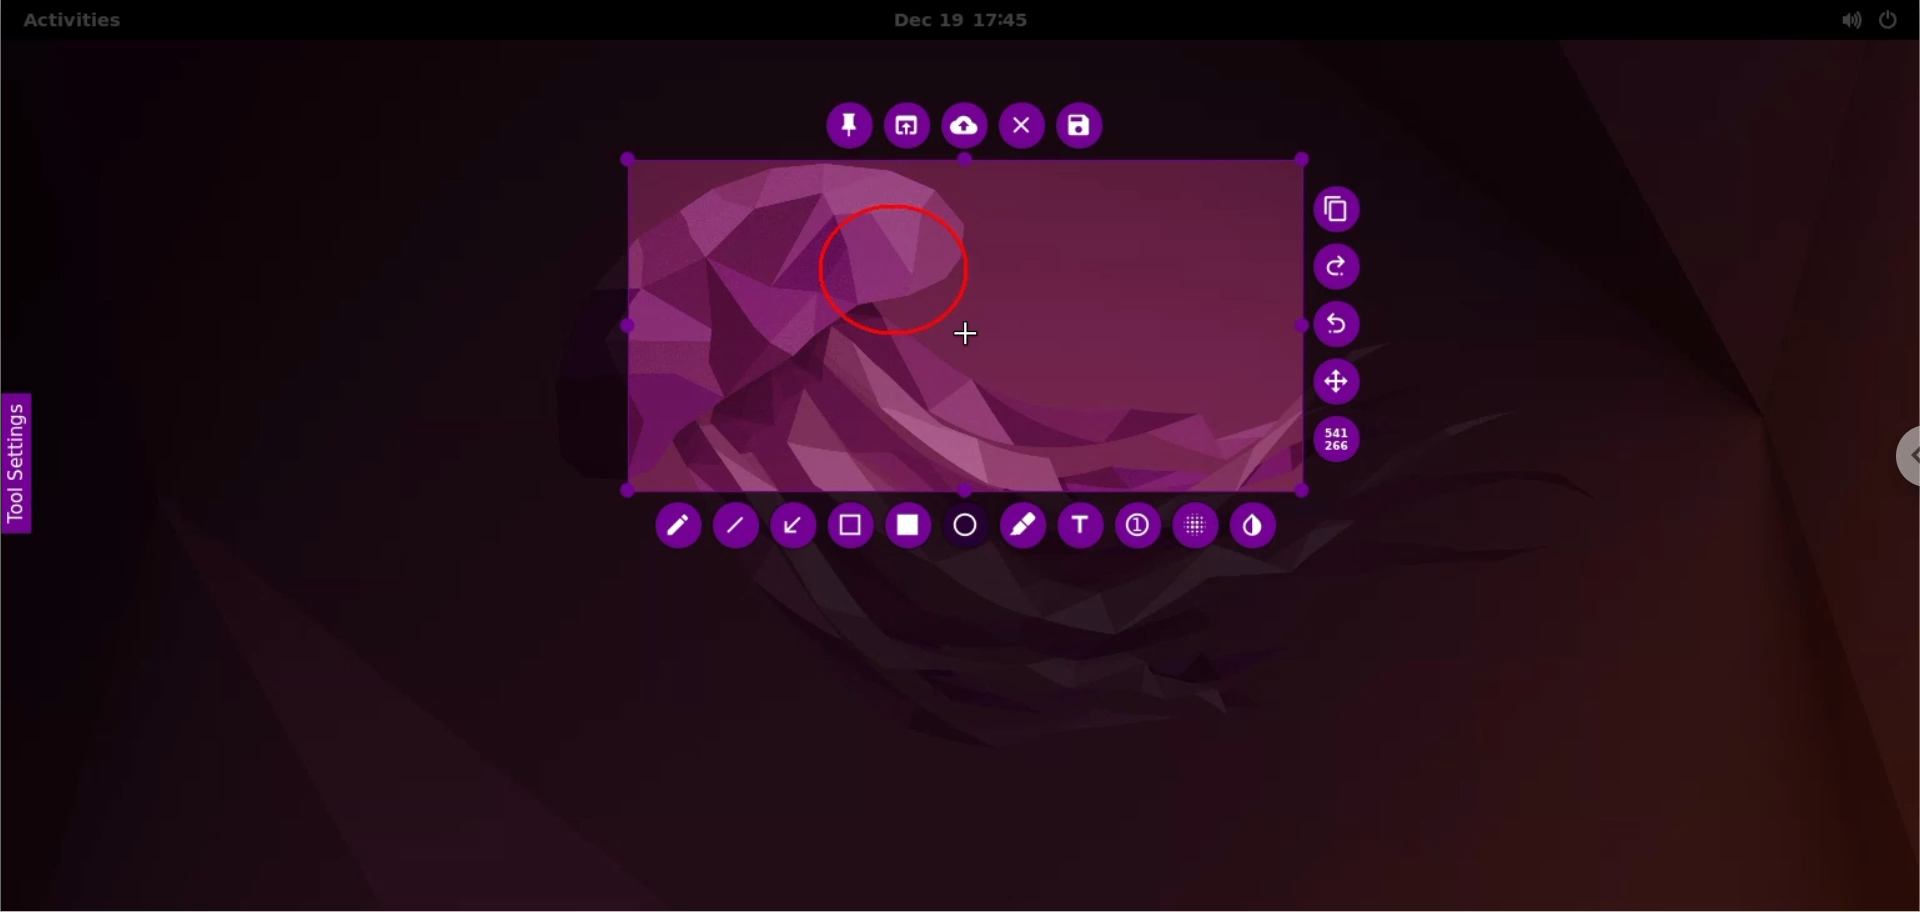  What do you see at coordinates (848, 124) in the screenshot?
I see `pin` at bounding box center [848, 124].